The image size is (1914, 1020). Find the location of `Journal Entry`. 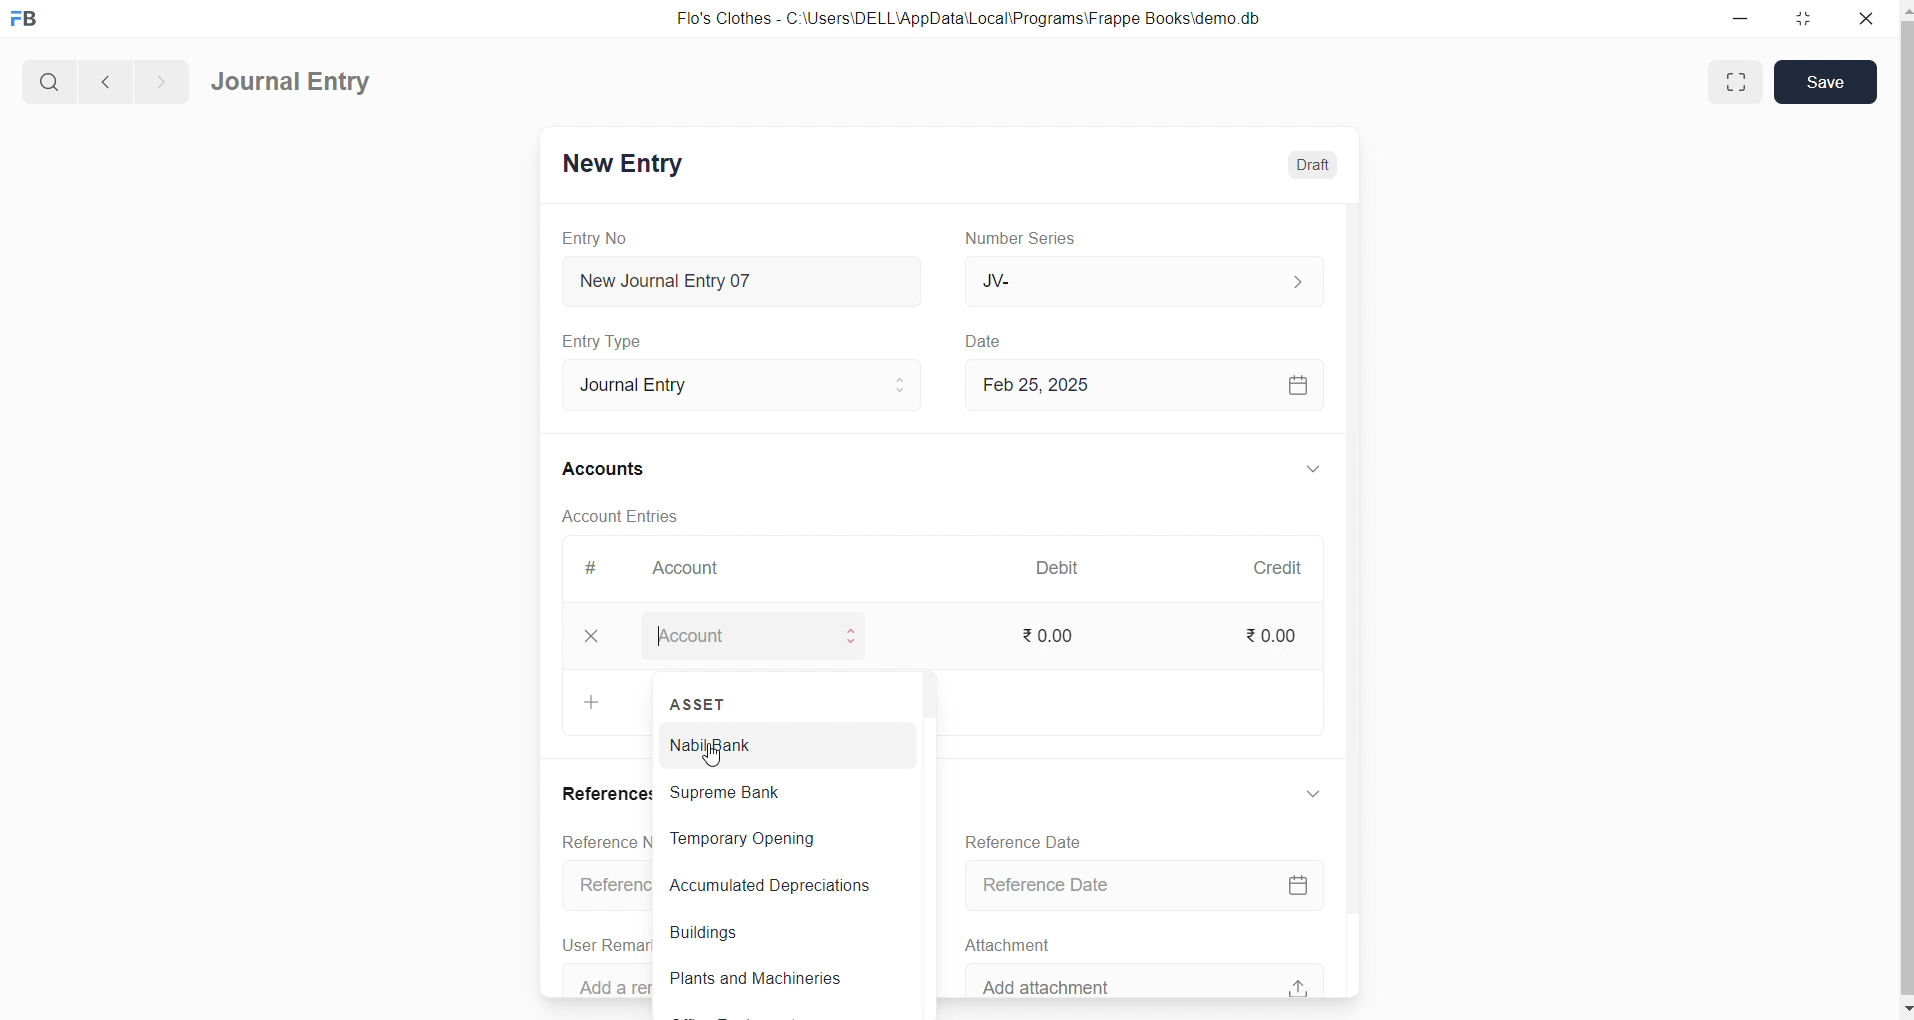

Journal Entry is located at coordinates (293, 83).